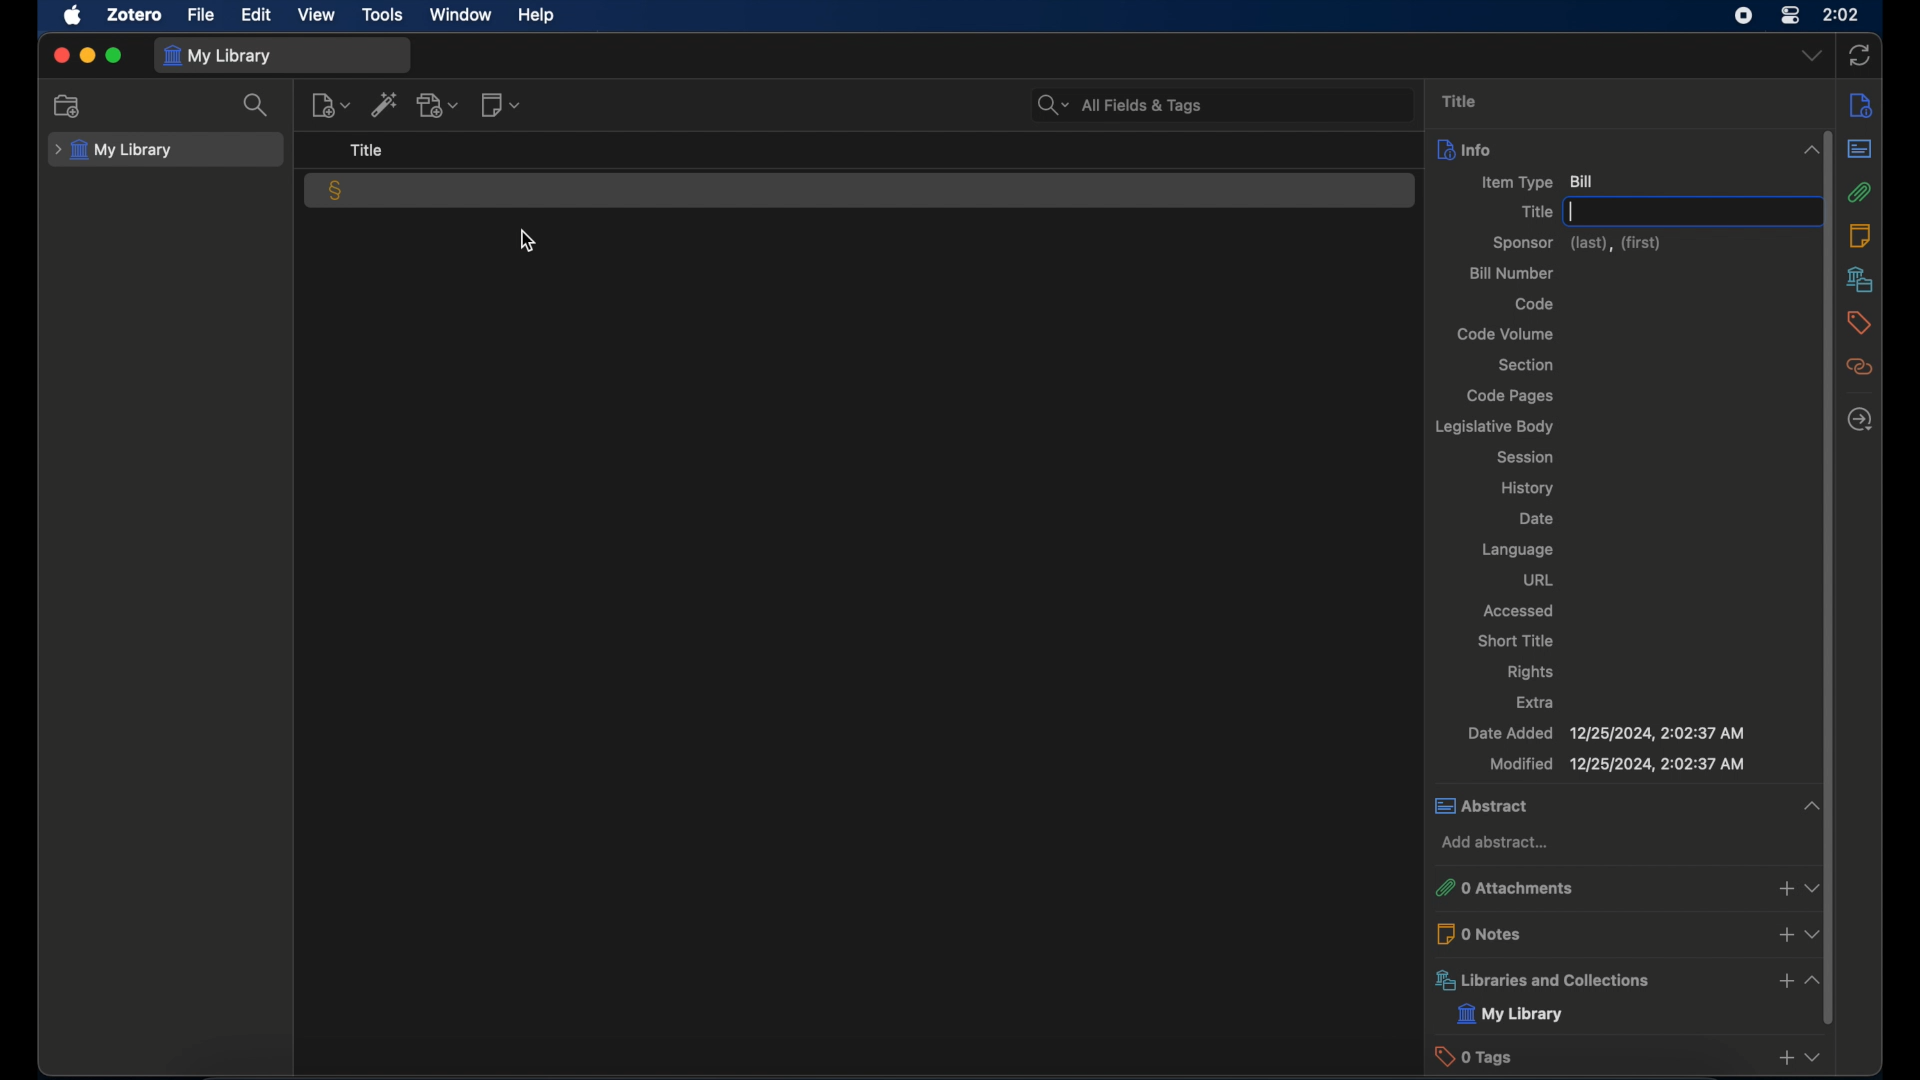  What do you see at coordinates (1535, 703) in the screenshot?
I see `extra` at bounding box center [1535, 703].